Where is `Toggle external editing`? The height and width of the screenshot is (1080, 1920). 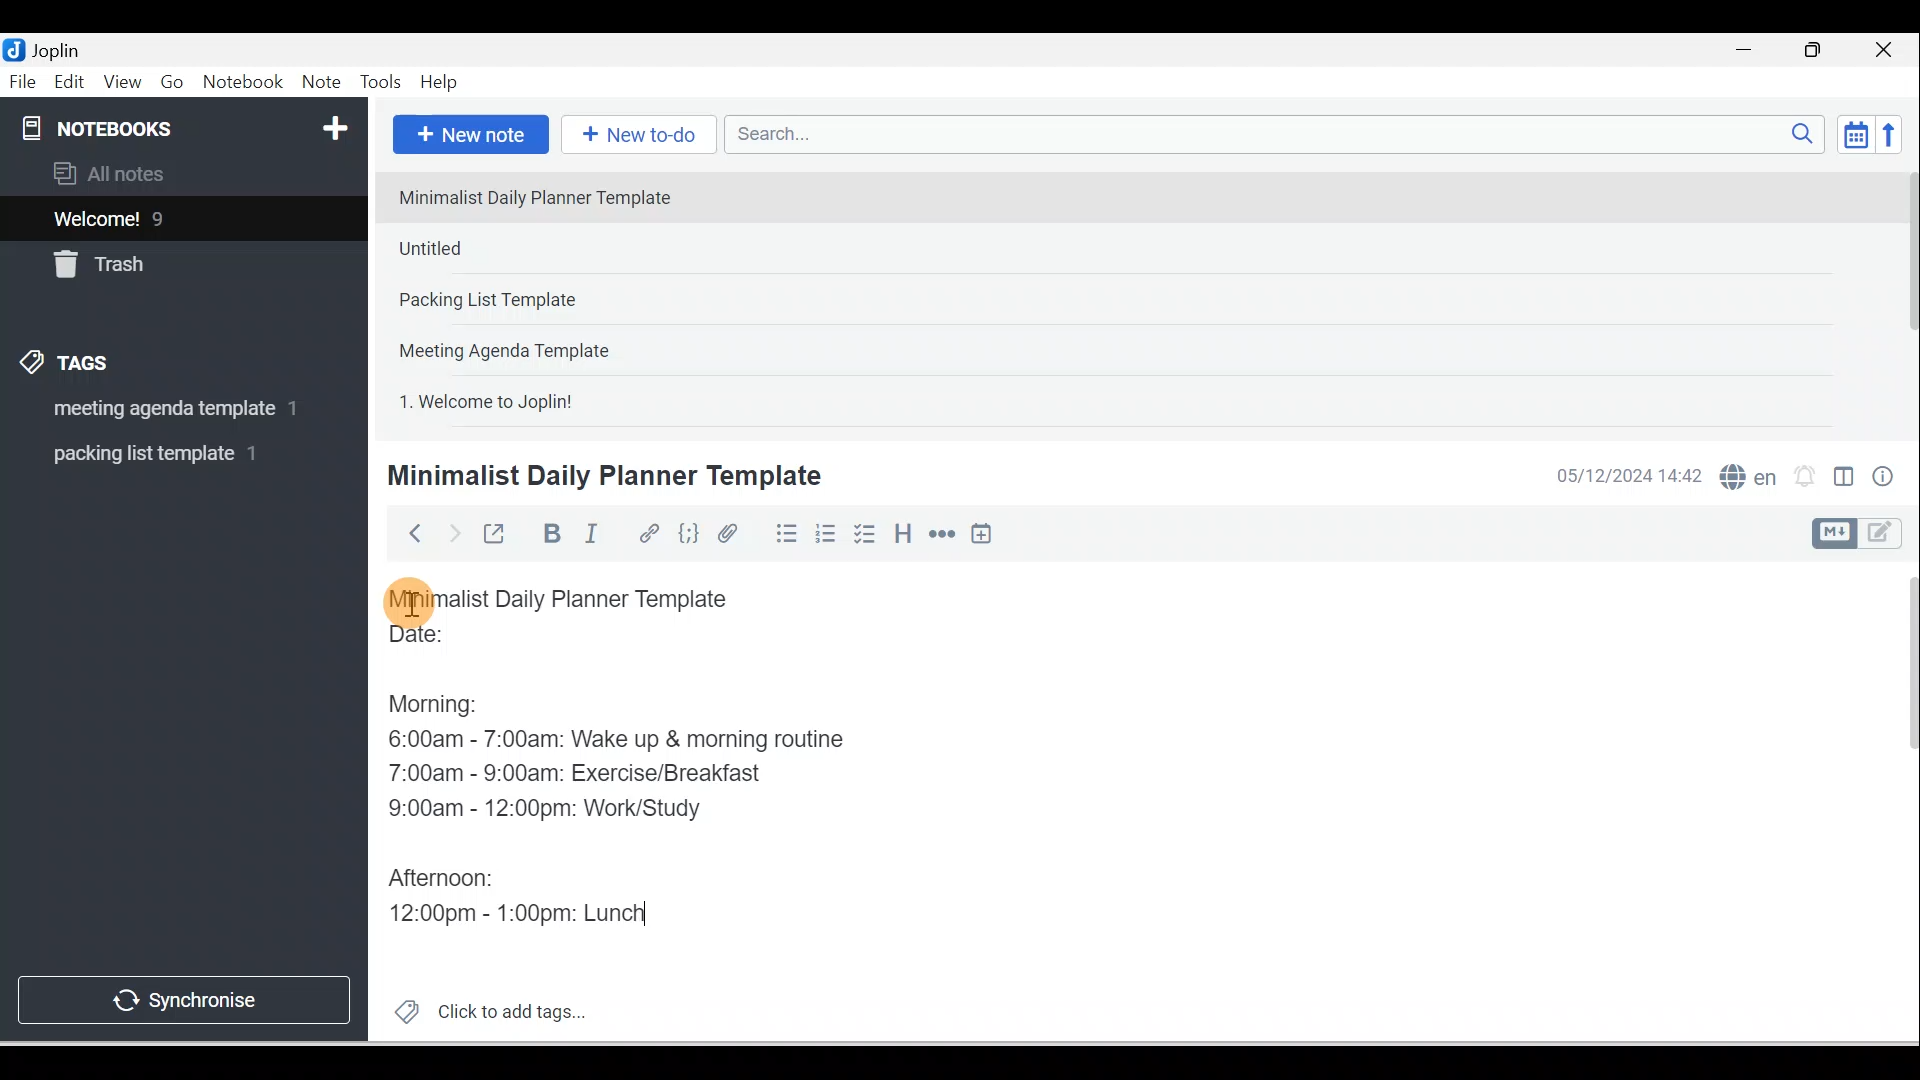
Toggle external editing is located at coordinates (497, 538).